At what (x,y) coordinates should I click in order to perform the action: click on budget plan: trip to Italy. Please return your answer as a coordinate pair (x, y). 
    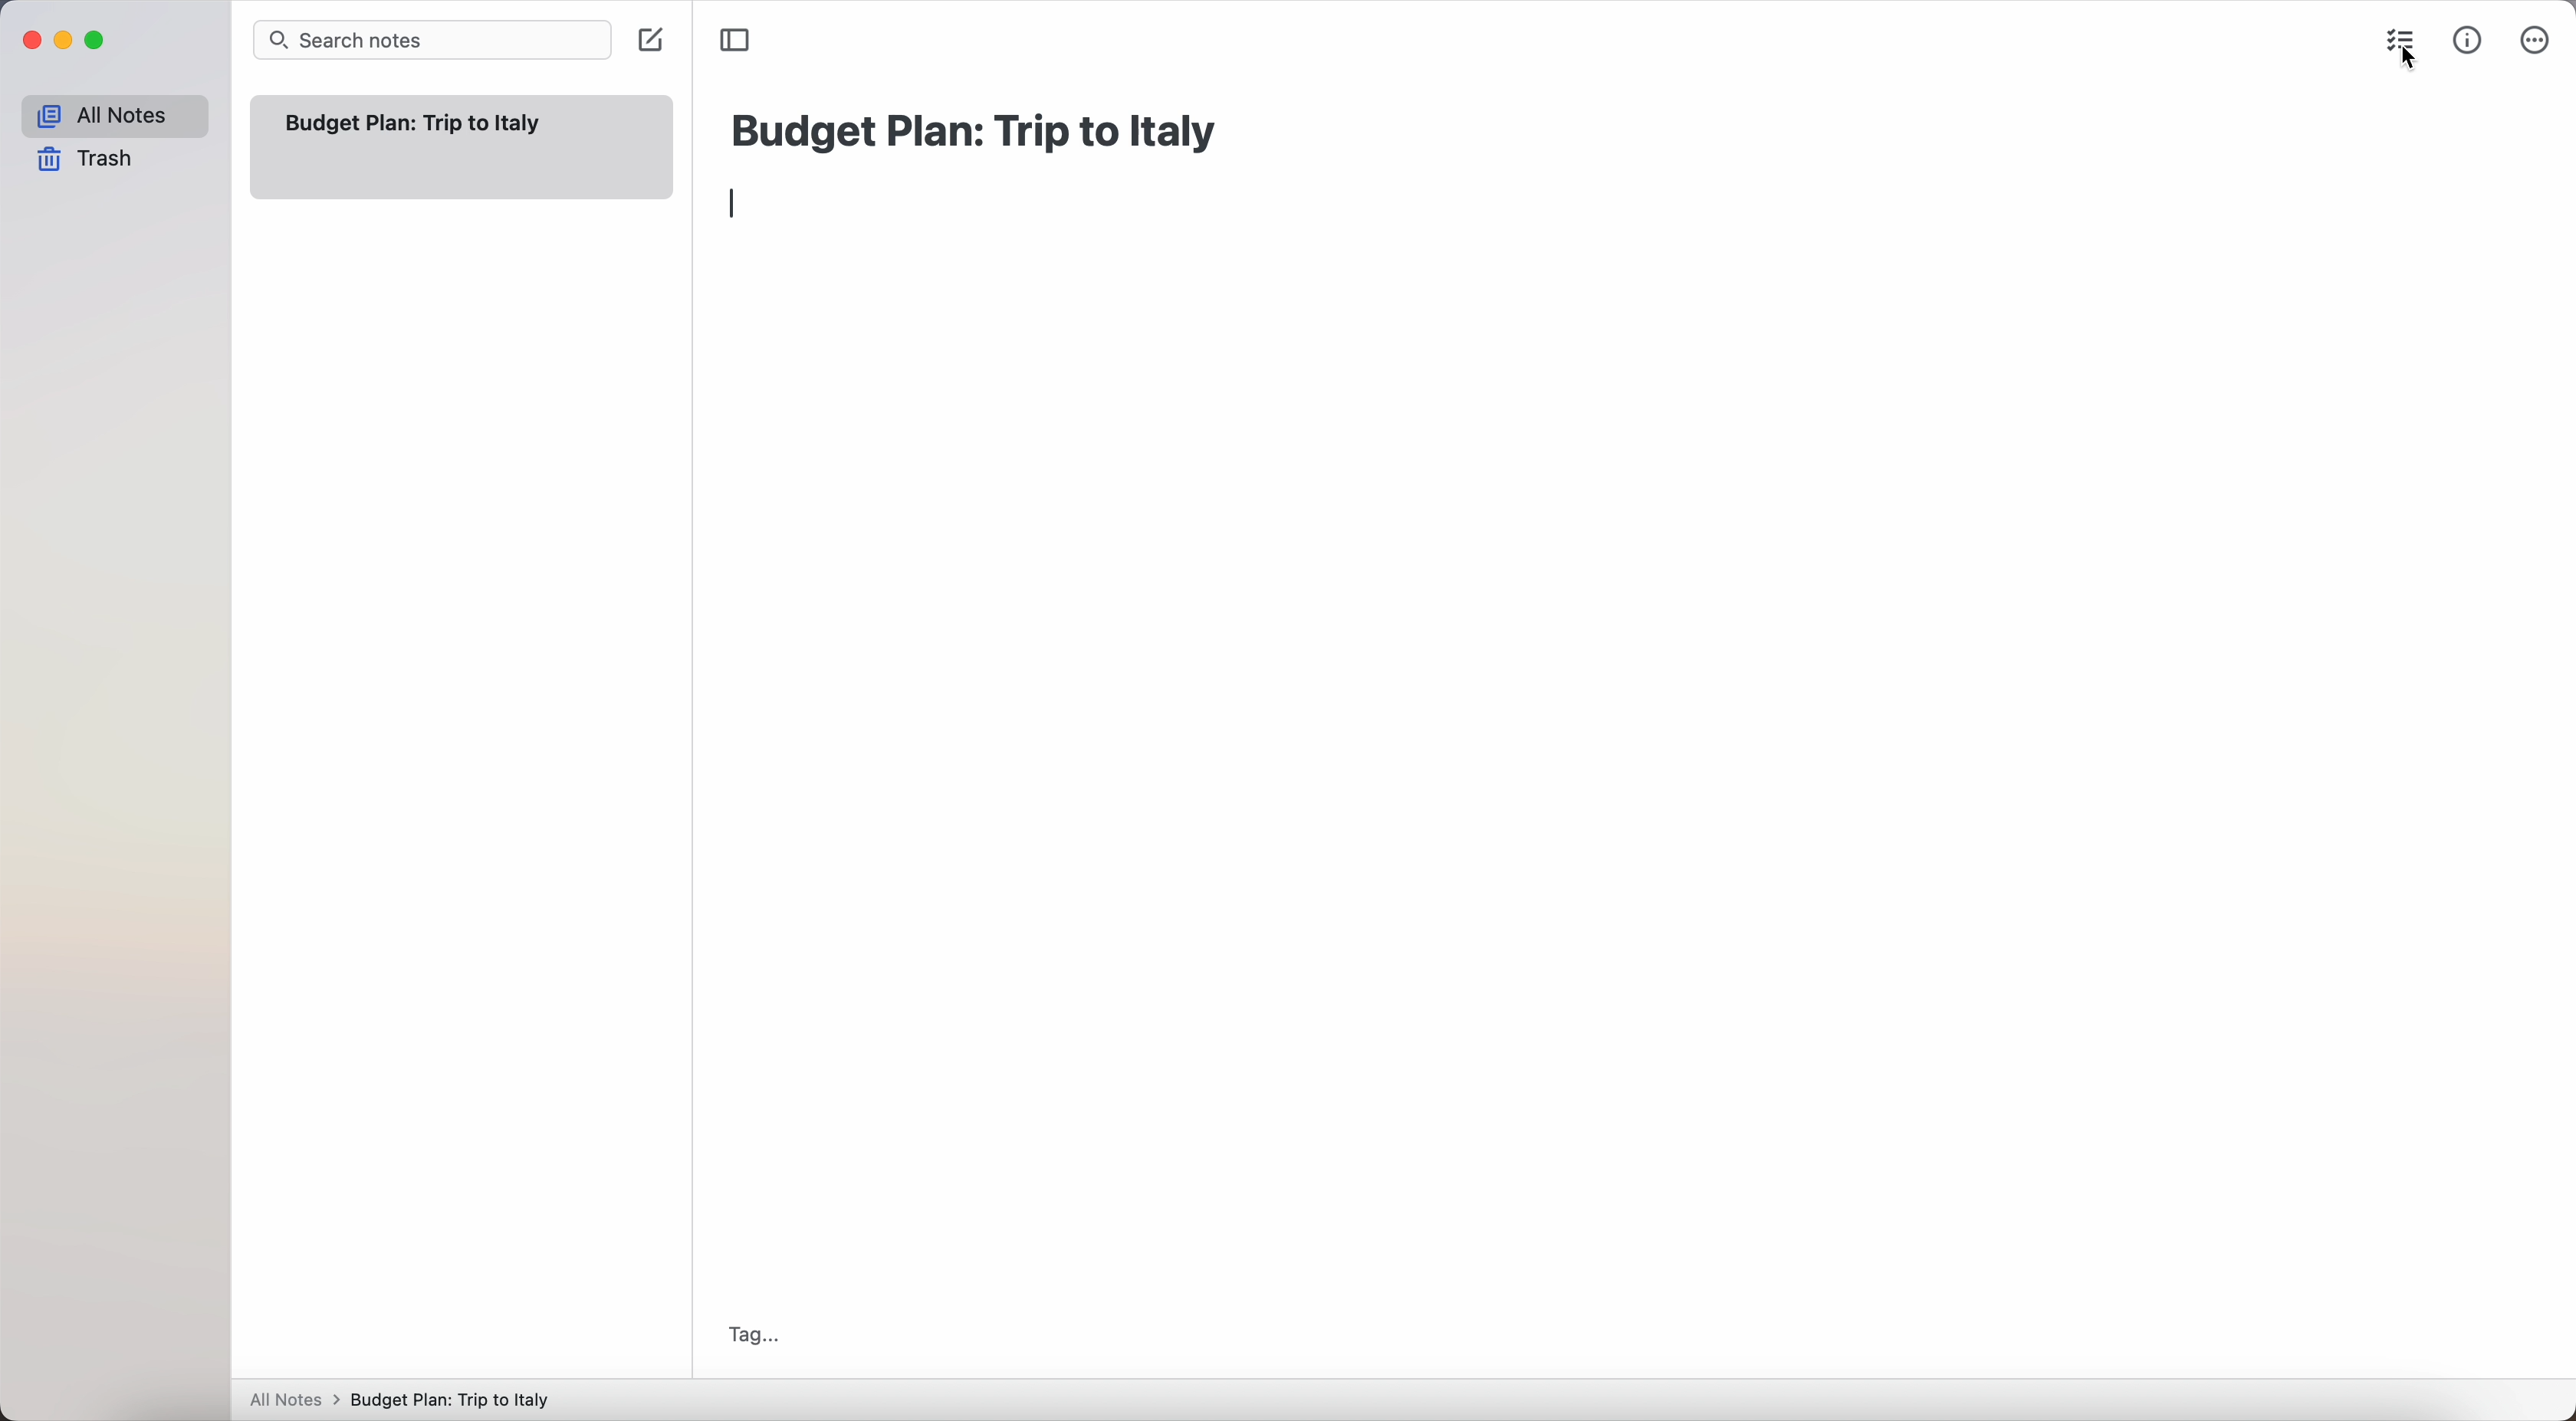
    Looking at the image, I should click on (979, 128).